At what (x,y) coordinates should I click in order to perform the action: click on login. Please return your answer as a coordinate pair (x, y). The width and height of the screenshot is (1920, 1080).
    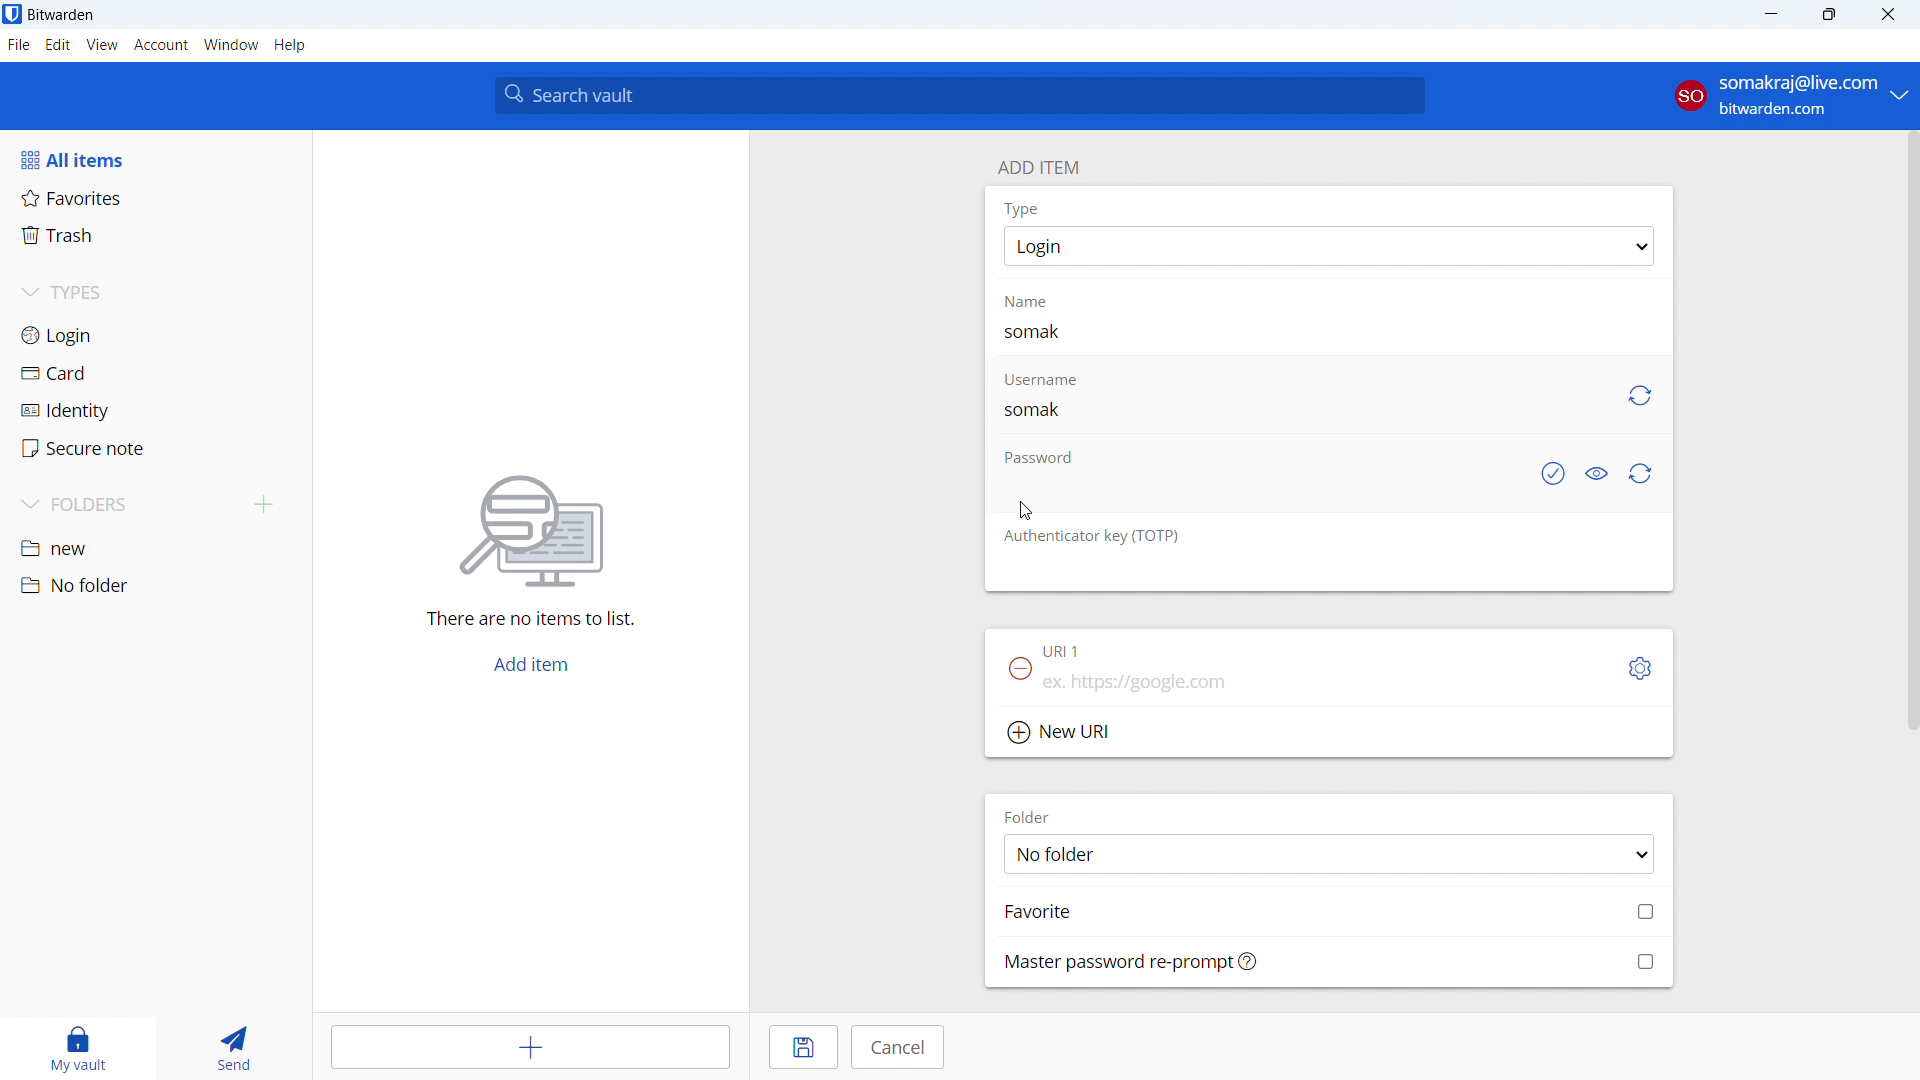
    Looking at the image, I should click on (155, 335).